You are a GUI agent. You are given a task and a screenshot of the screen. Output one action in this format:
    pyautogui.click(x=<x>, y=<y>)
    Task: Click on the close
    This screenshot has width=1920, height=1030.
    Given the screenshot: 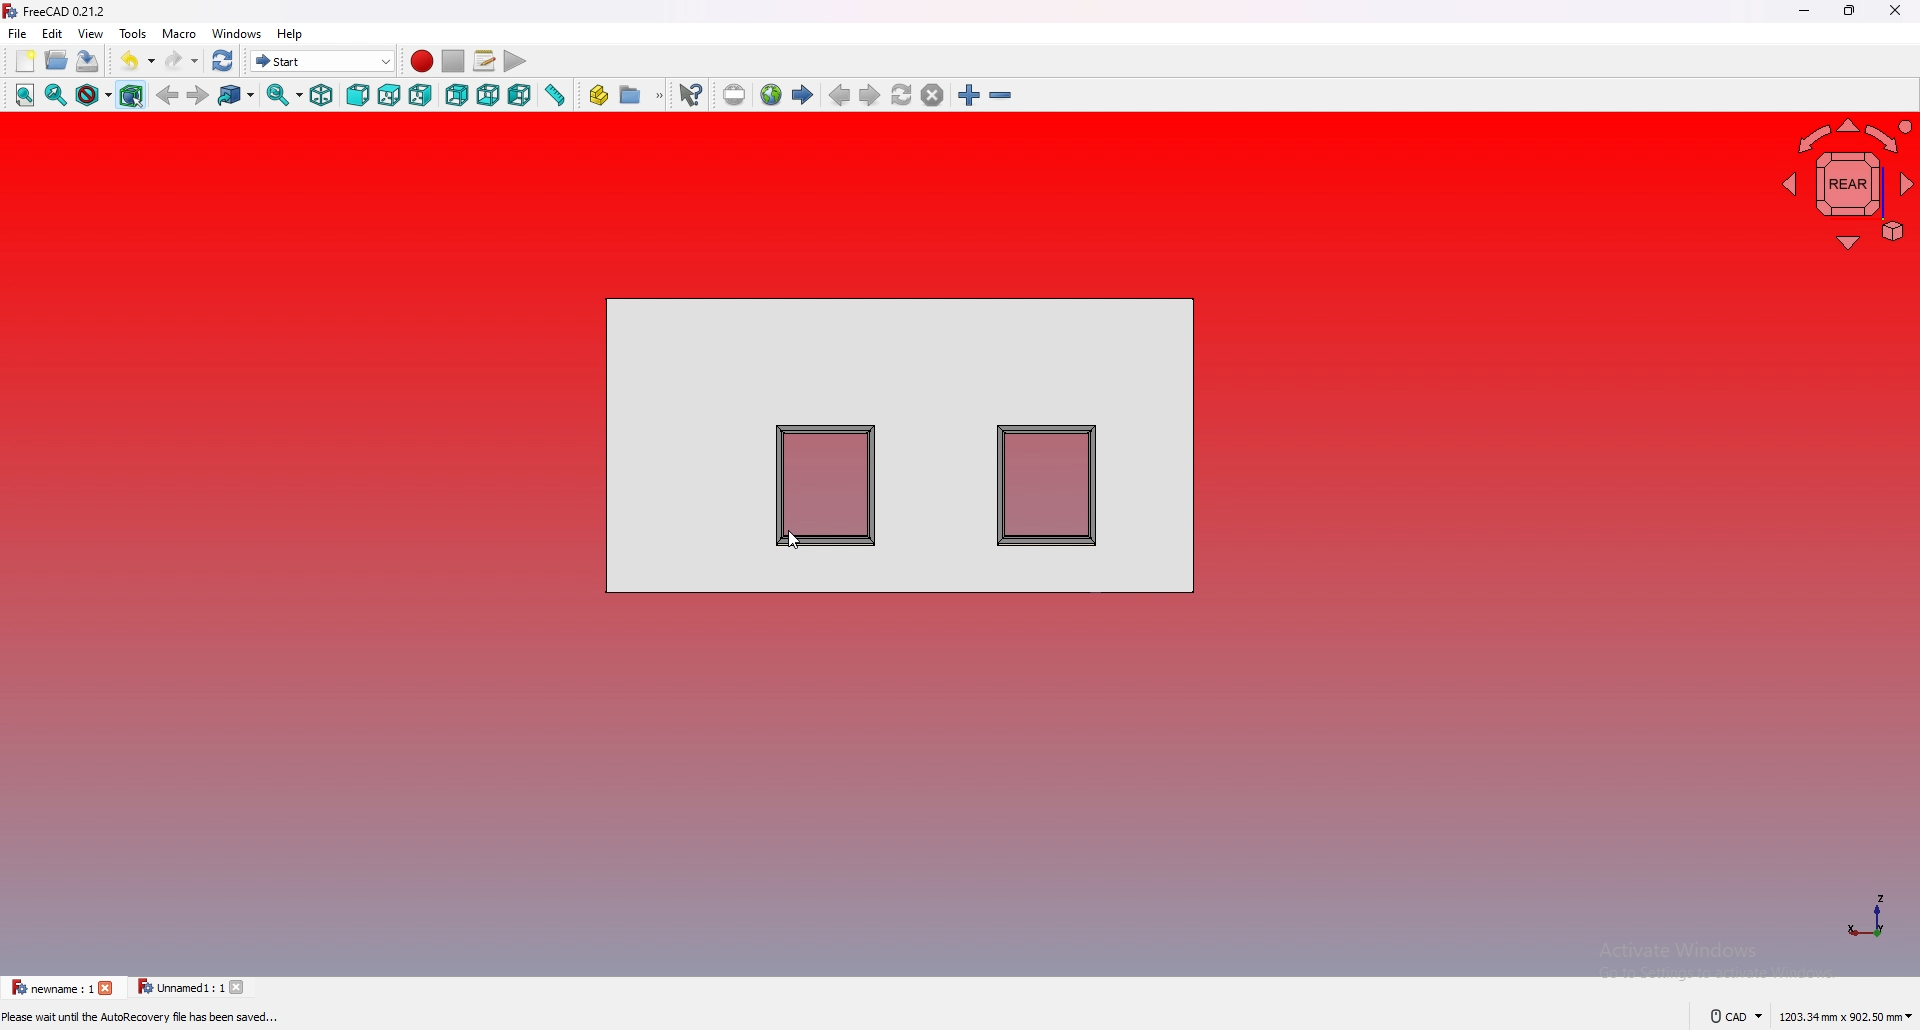 What is the action you would take?
    pyautogui.click(x=1895, y=10)
    